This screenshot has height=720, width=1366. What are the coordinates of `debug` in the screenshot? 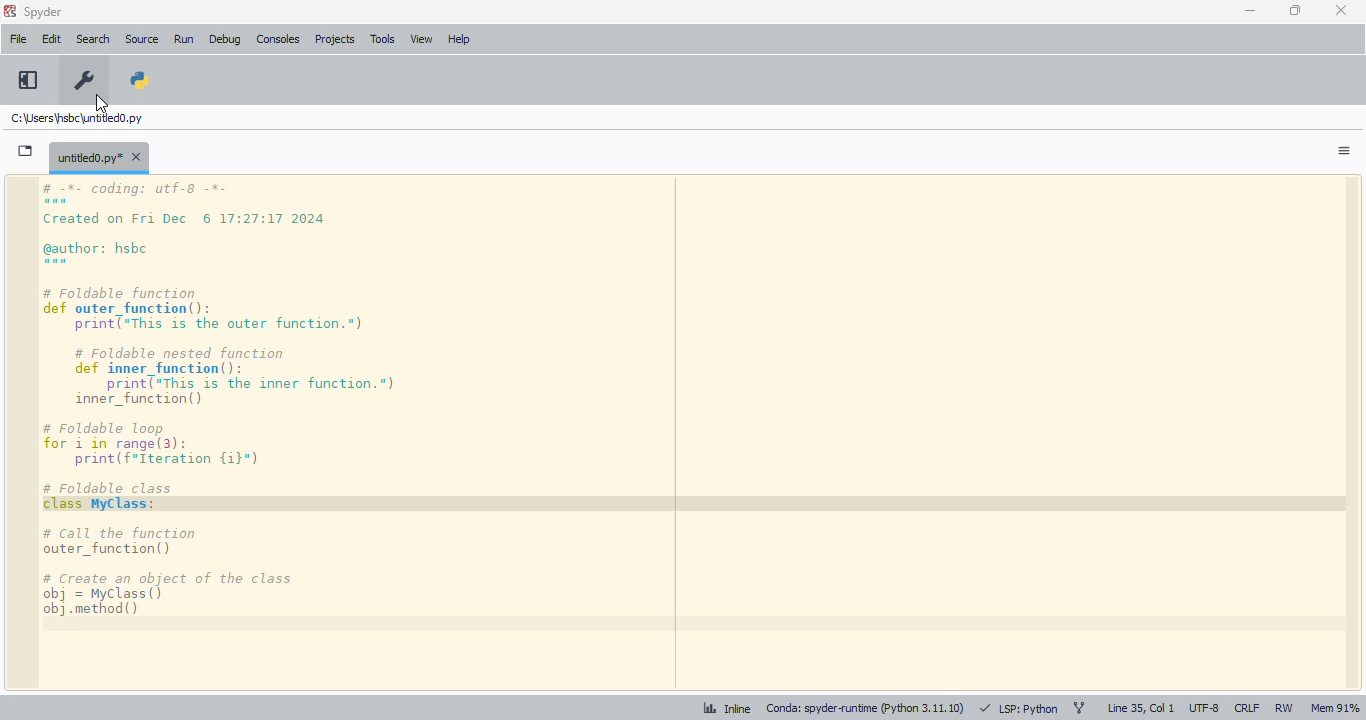 It's located at (225, 39).